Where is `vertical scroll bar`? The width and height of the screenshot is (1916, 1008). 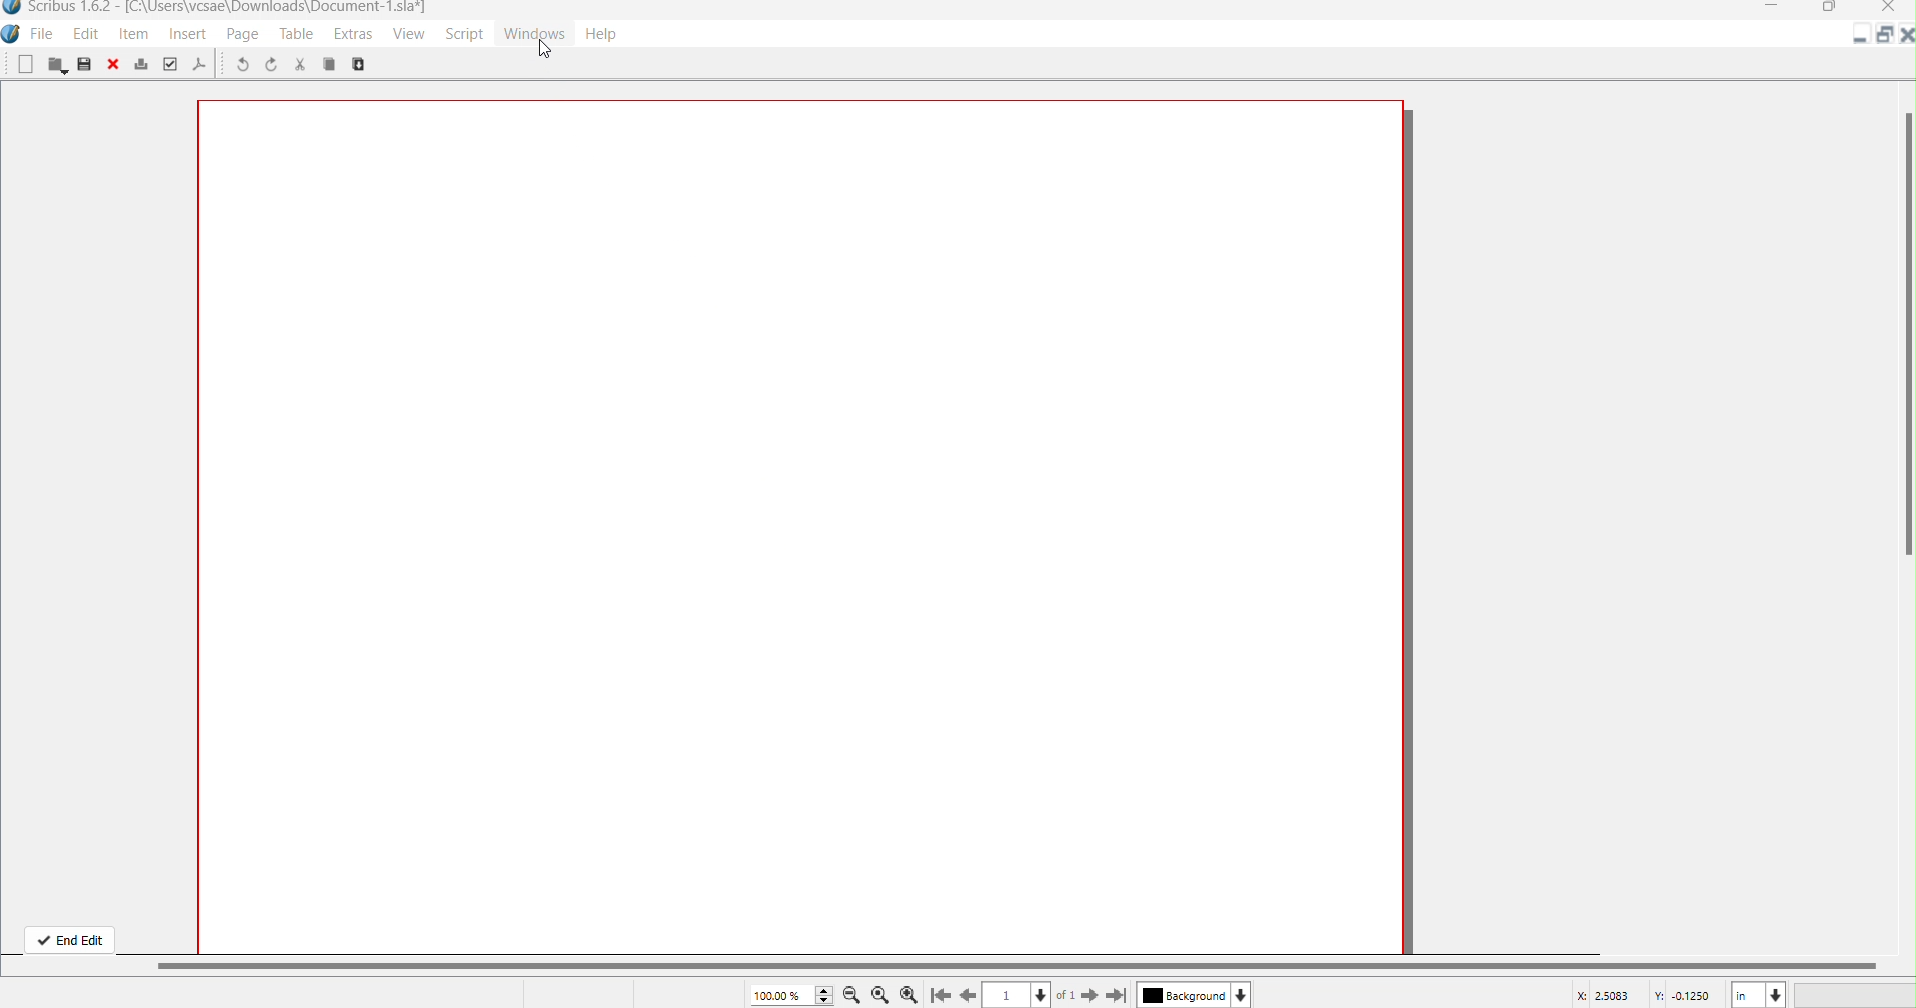 vertical scroll bar is located at coordinates (1033, 964).